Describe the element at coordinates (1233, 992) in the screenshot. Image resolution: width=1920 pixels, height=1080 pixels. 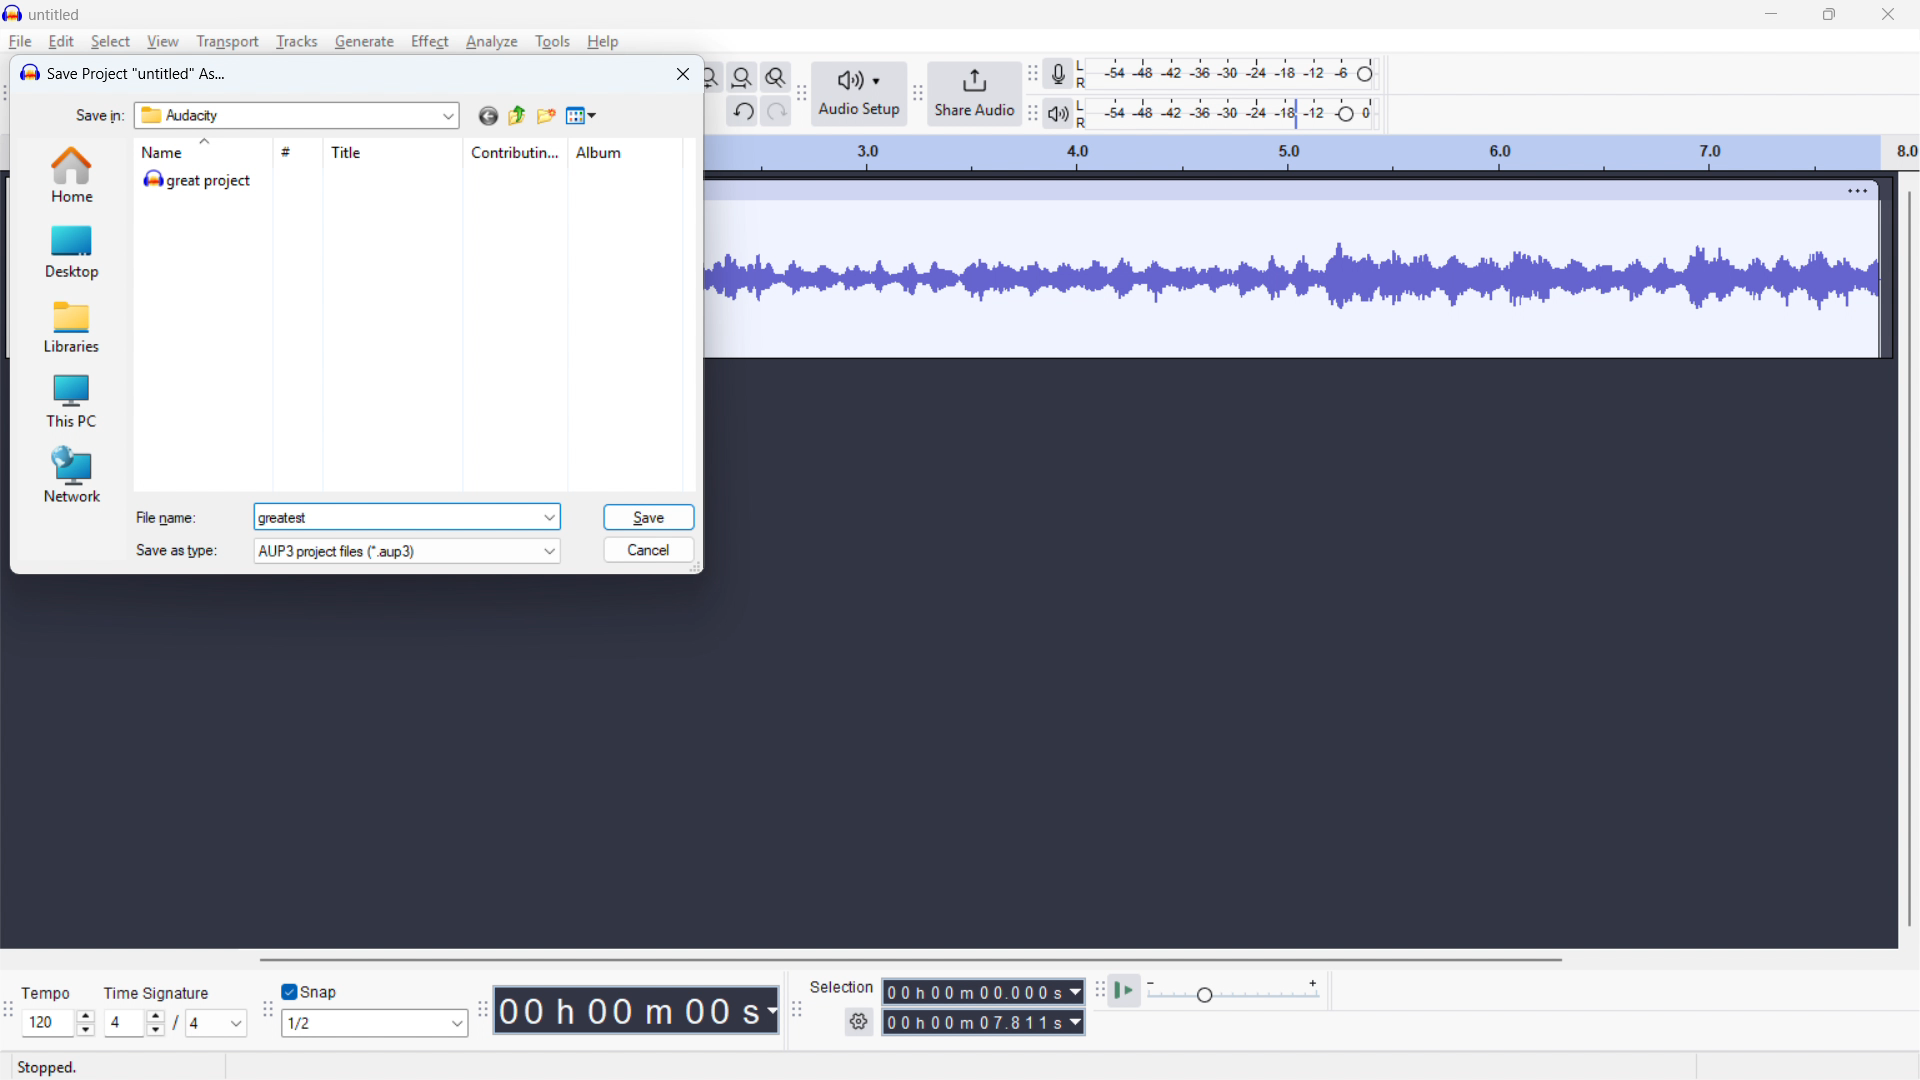
I see `playback speed` at that location.